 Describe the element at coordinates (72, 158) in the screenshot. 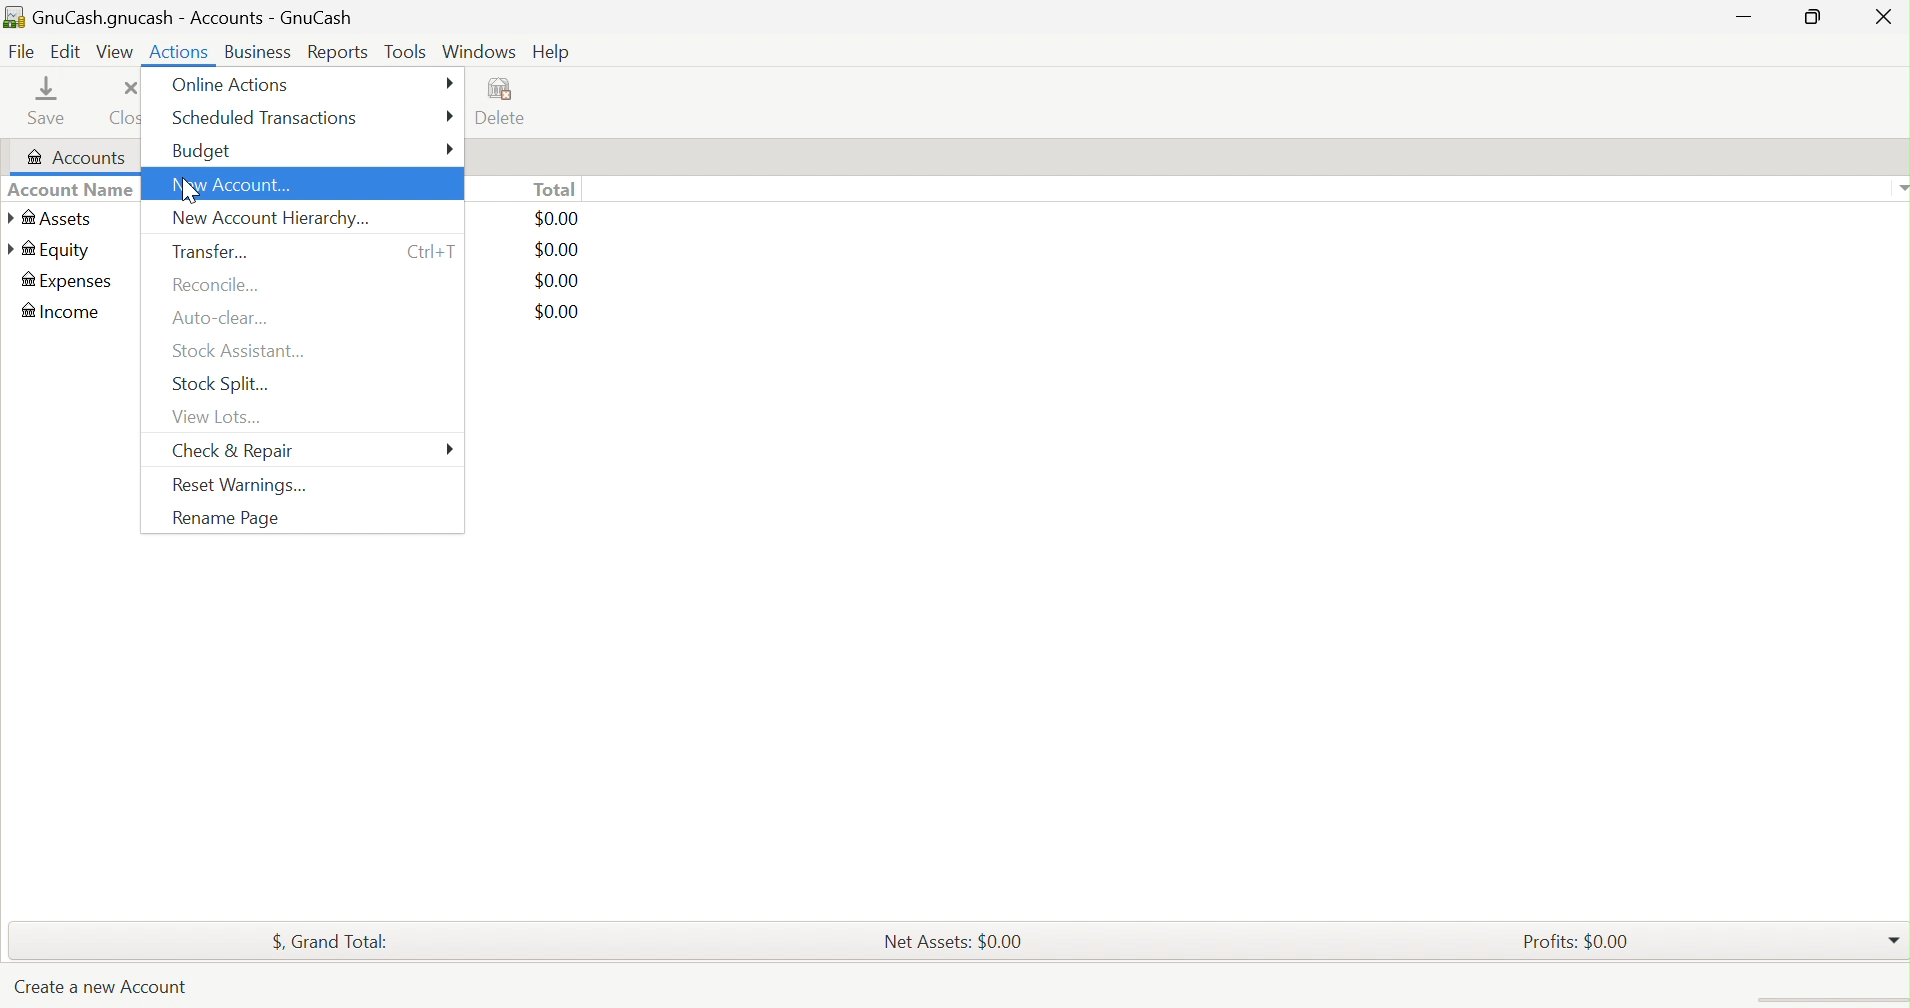

I see `Accounts` at that location.